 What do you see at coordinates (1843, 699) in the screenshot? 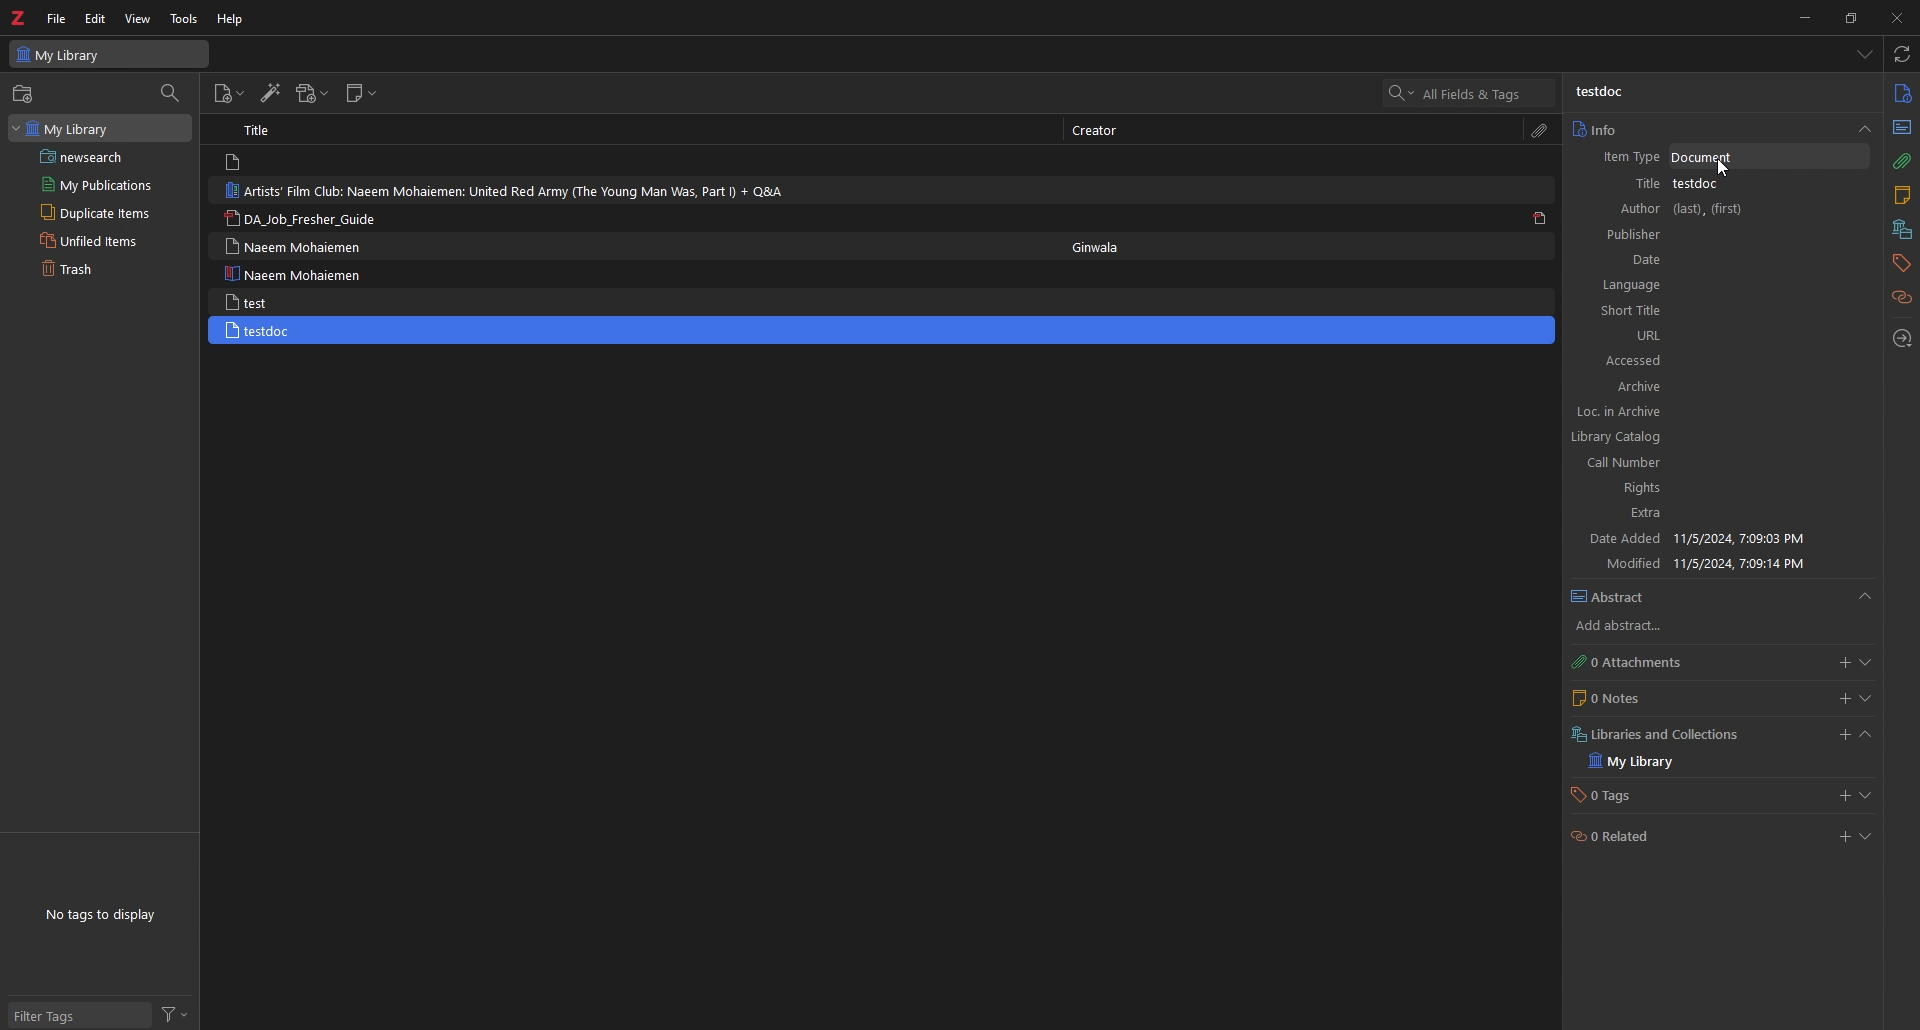
I see `add notes` at bounding box center [1843, 699].